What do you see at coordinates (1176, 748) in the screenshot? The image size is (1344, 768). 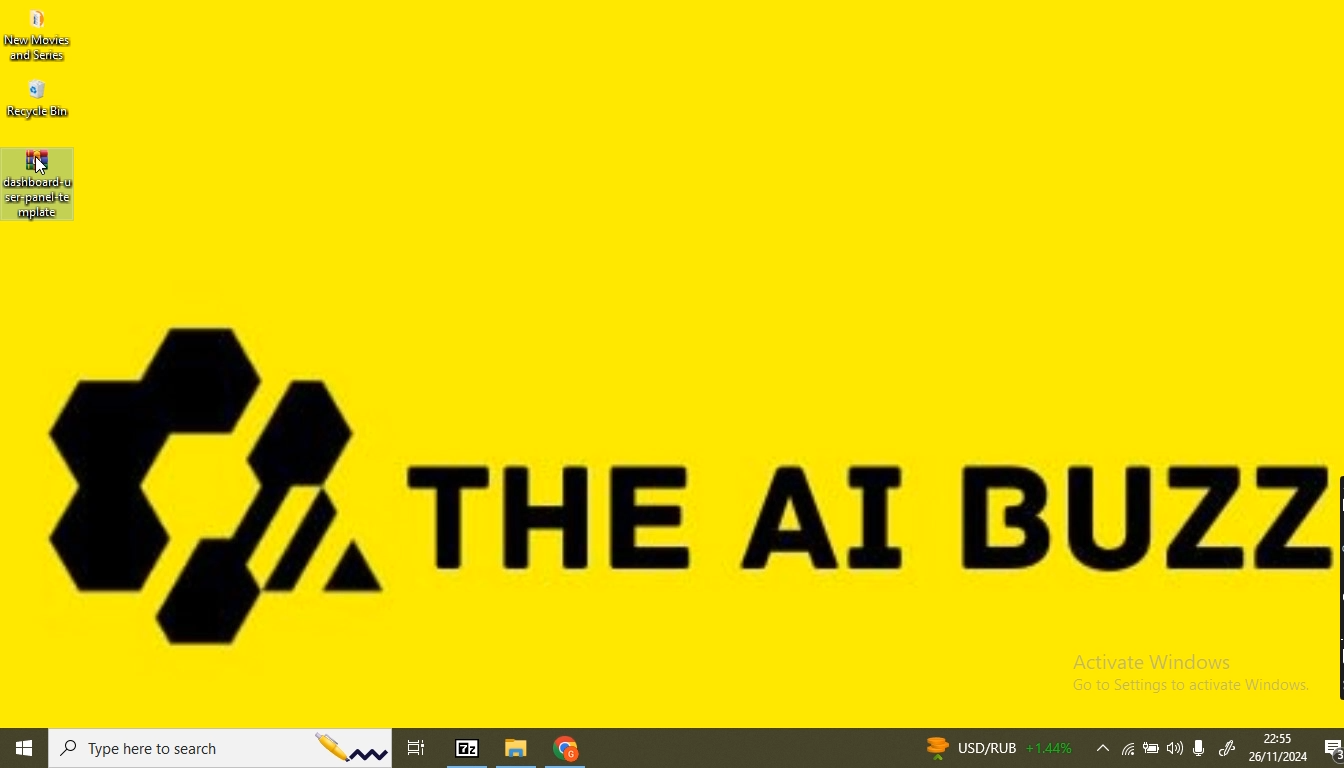 I see `volume` at bounding box center [1176, 748].